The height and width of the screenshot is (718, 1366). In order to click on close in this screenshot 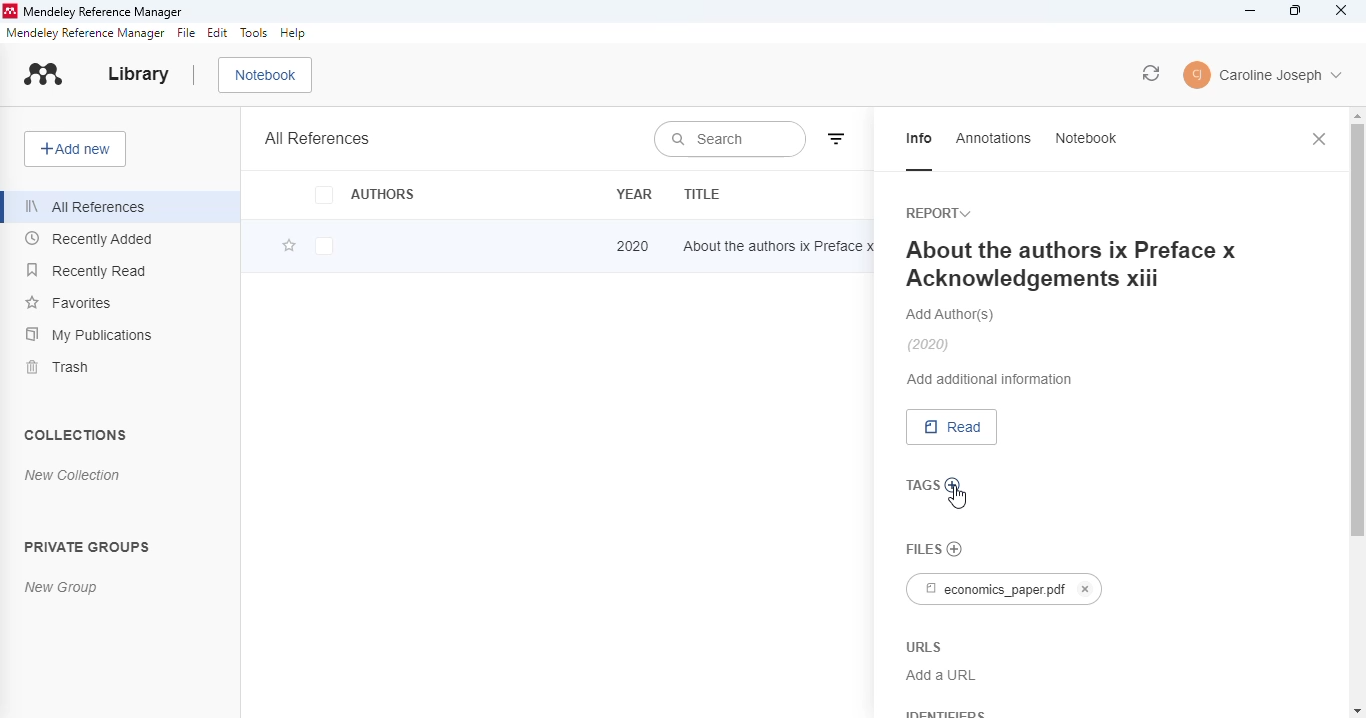, I will do `click(1341, 10)`.